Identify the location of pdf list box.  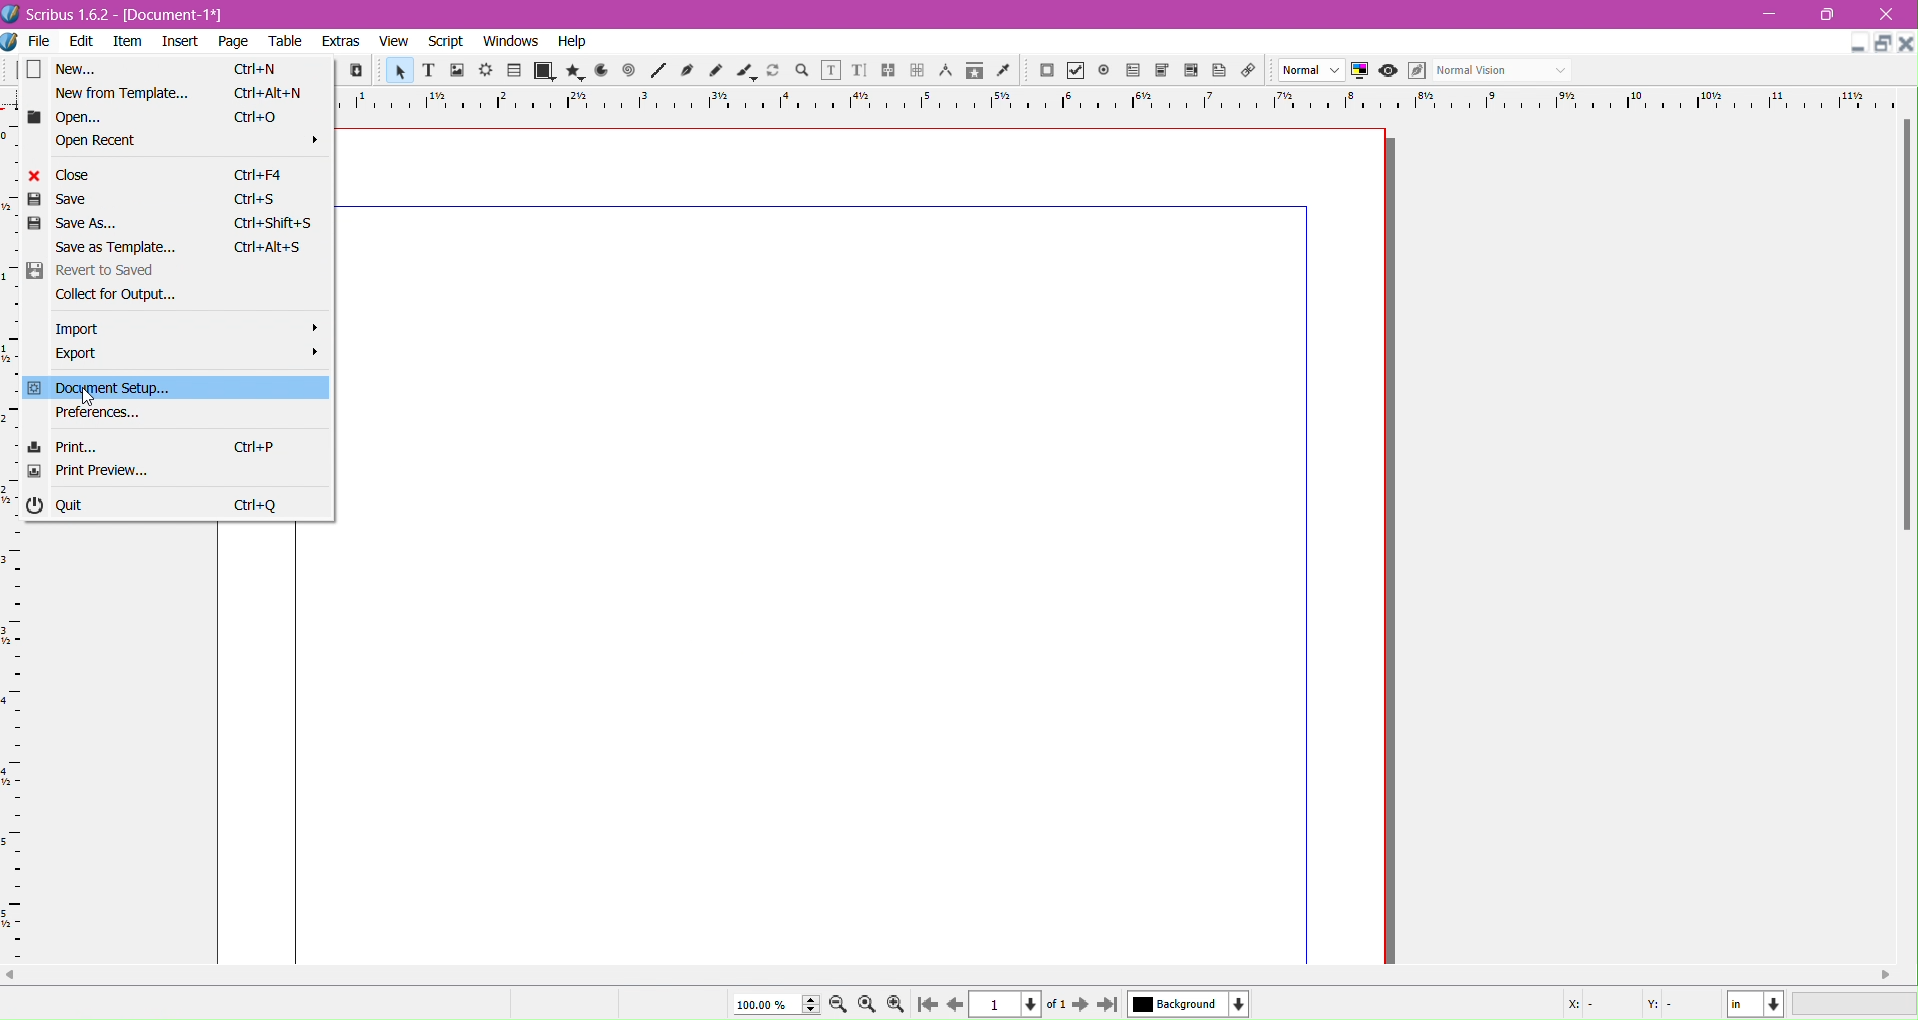
(1192, 72).